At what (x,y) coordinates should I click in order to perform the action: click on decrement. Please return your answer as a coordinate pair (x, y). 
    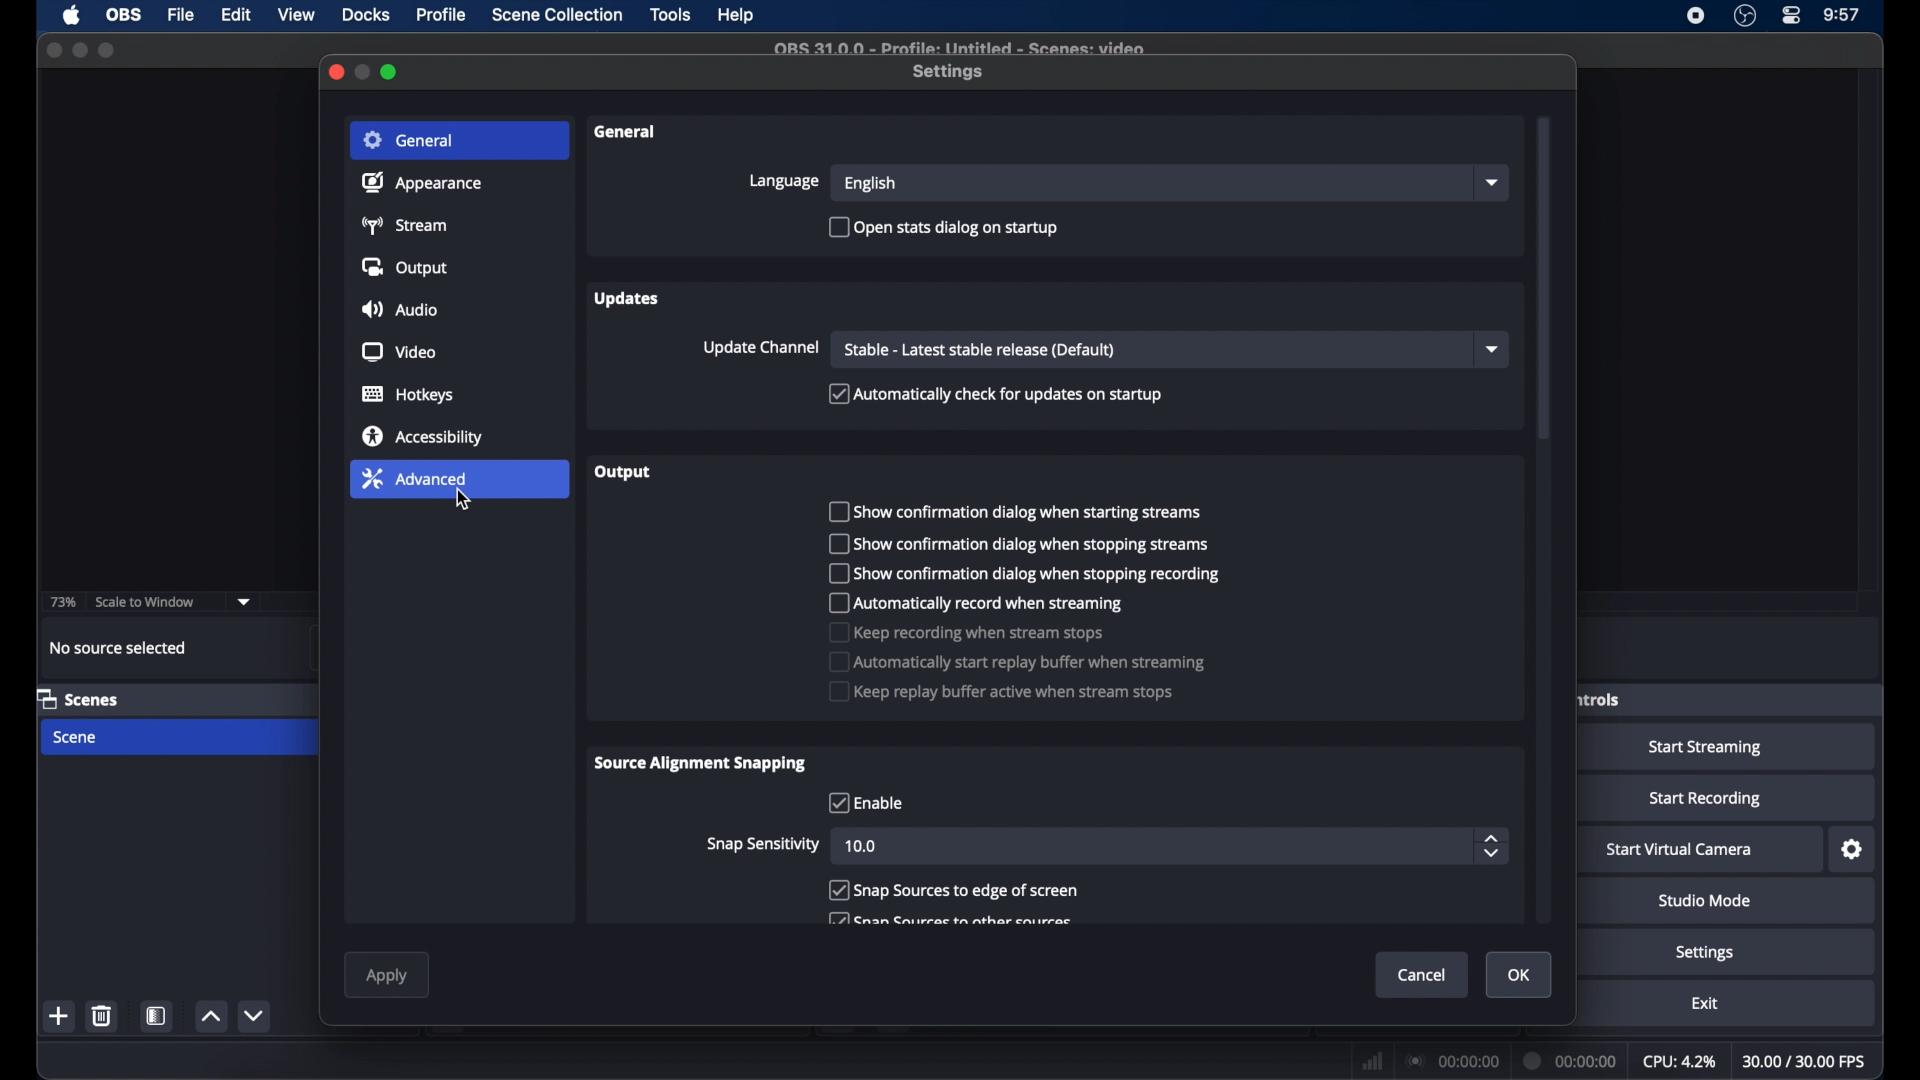
    Looking at the image, I should click on (256, 1016).